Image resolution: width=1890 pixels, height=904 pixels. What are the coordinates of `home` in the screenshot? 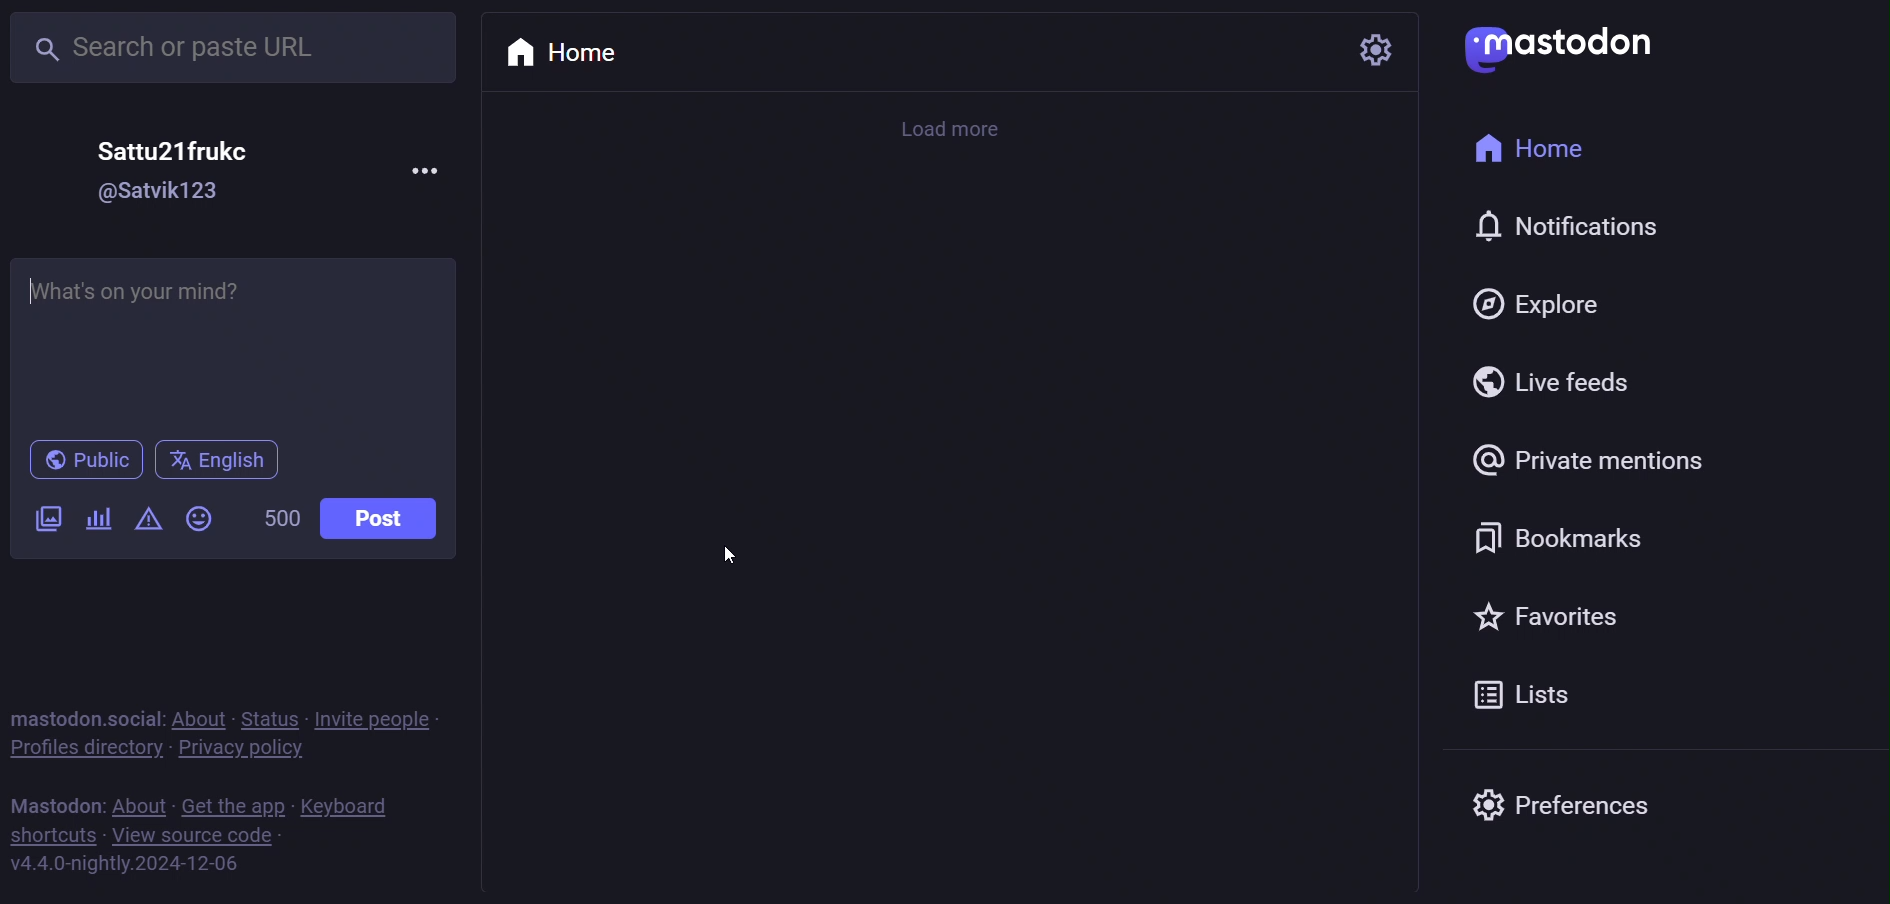 It's located at (579, 52).